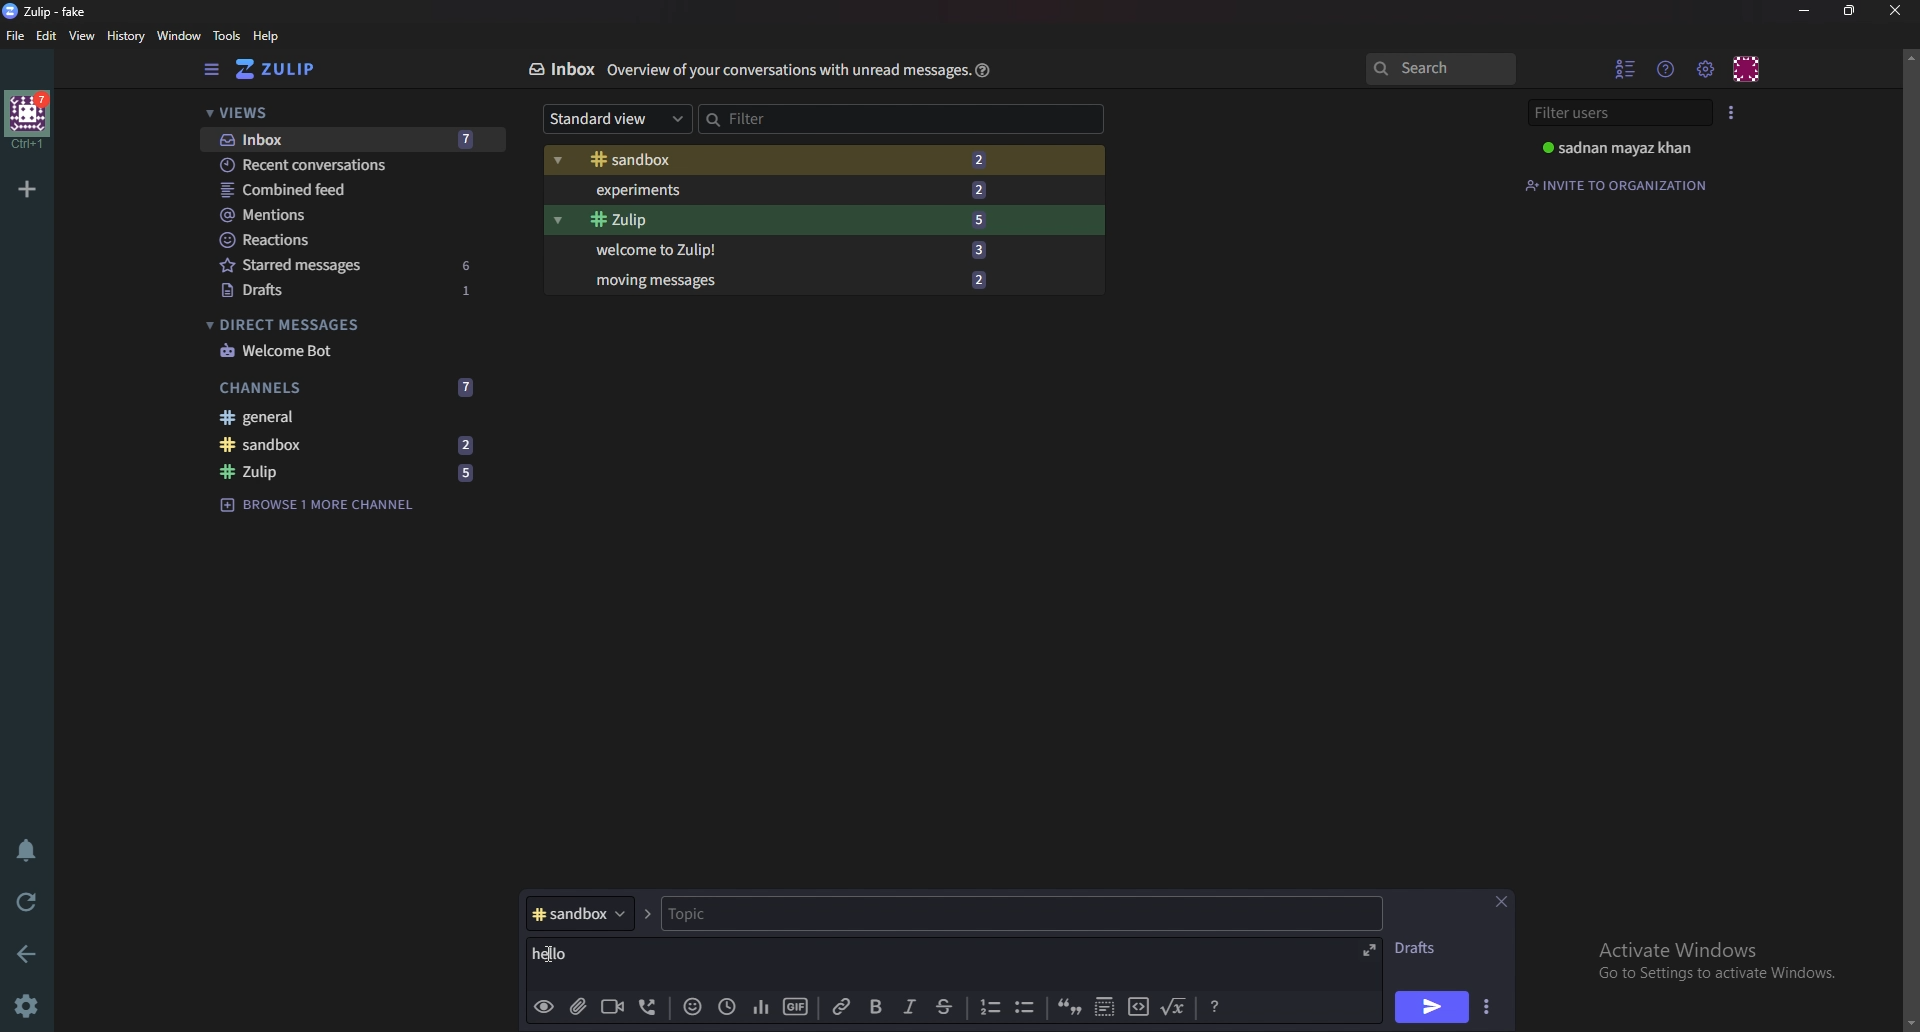 This screenshot has width=1920, height=1032. What do you see at coordinates (1716, 960) in the screenshot?
I see `Activate Windows
Go to Settings to activate Windows.` at bounding box center [1716, 960].